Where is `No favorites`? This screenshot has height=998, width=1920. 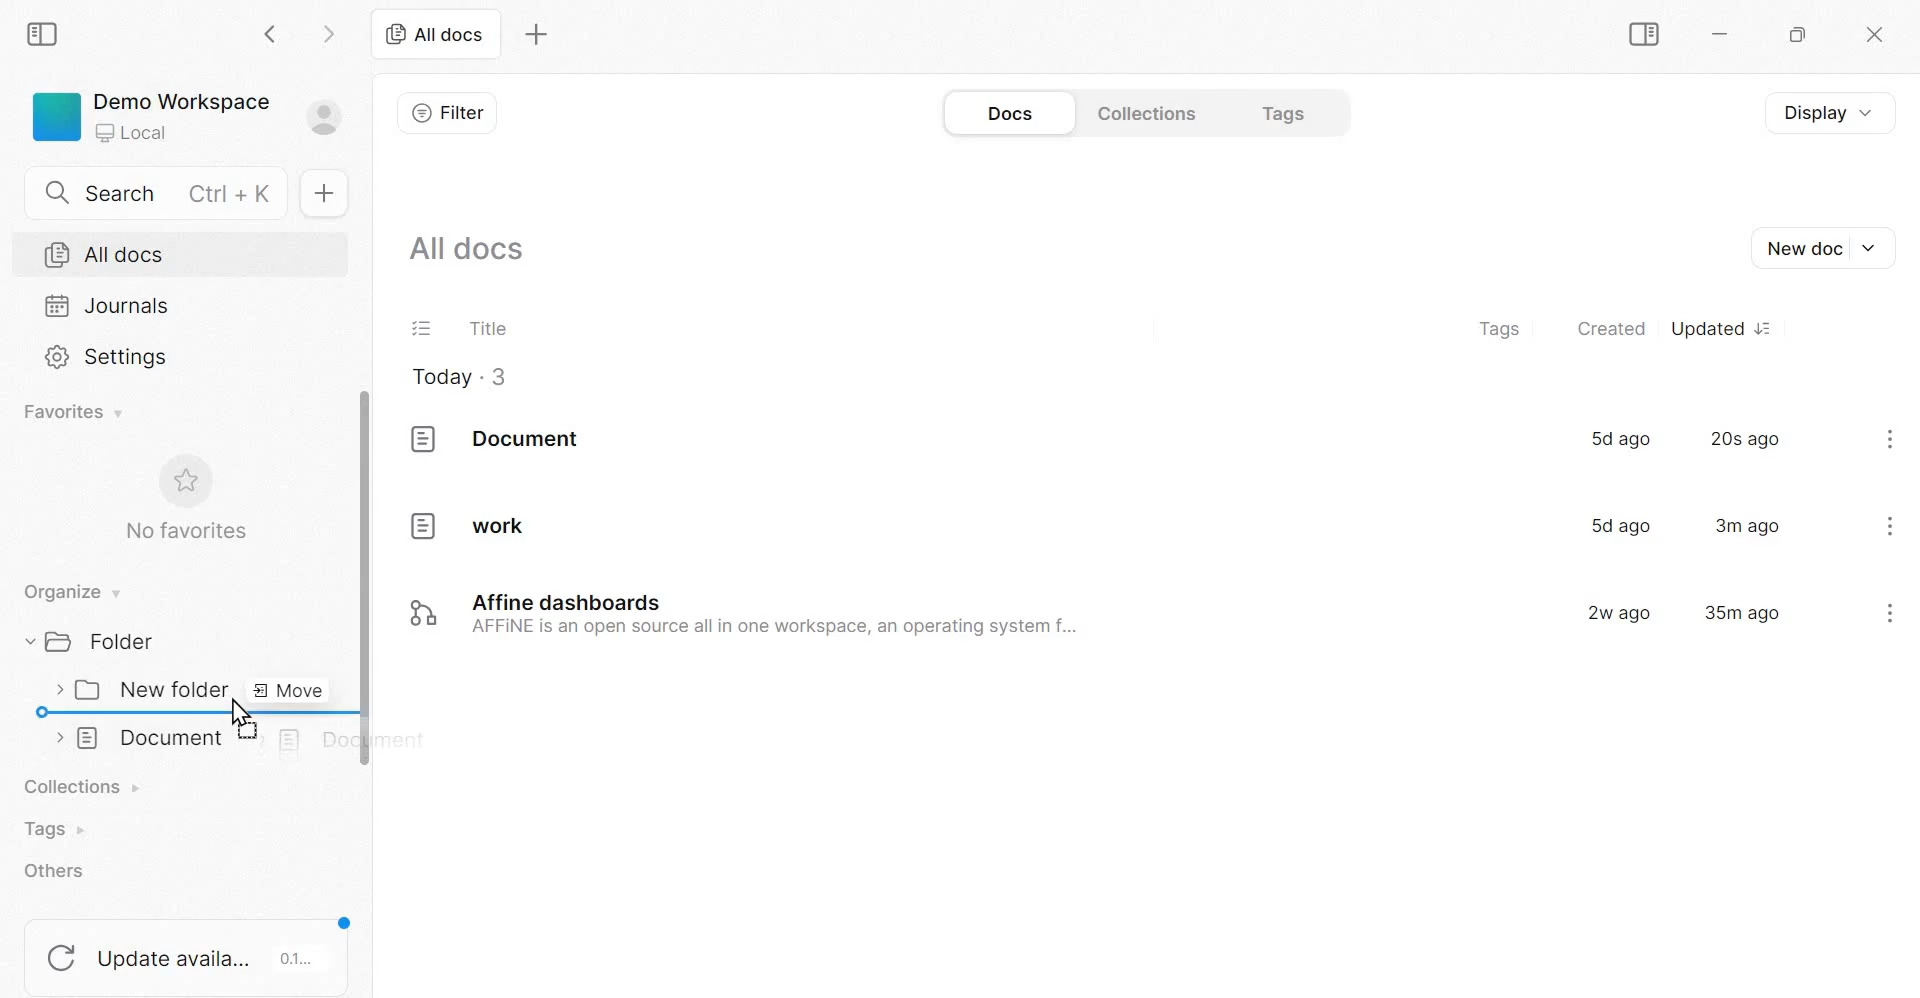 No favorites is located at coordinates (185, 502).